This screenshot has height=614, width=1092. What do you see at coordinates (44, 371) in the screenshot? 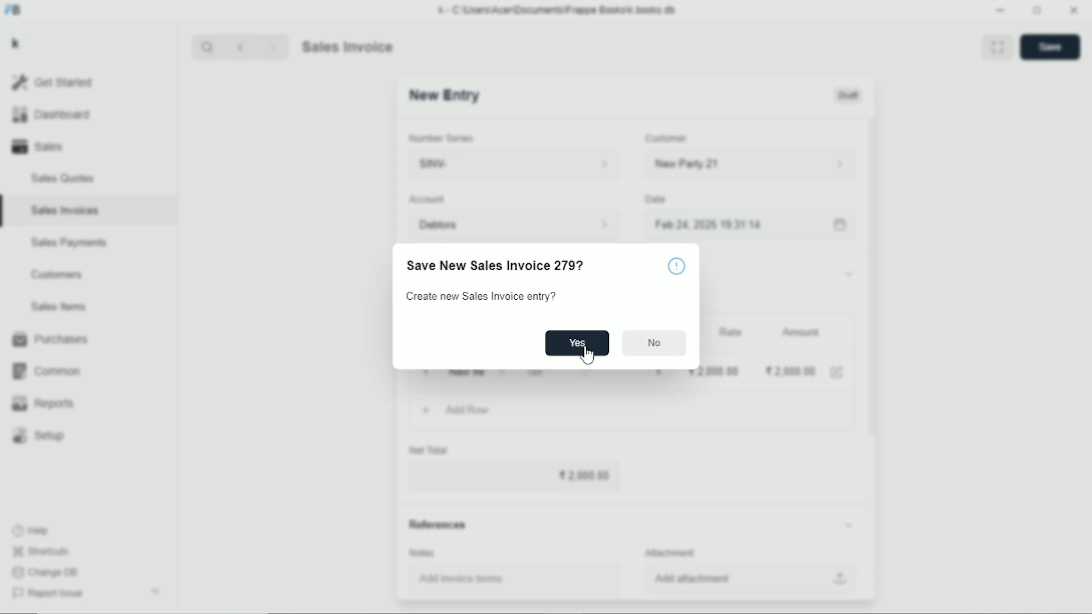
I see `Common` at bounding box center [44, 371].